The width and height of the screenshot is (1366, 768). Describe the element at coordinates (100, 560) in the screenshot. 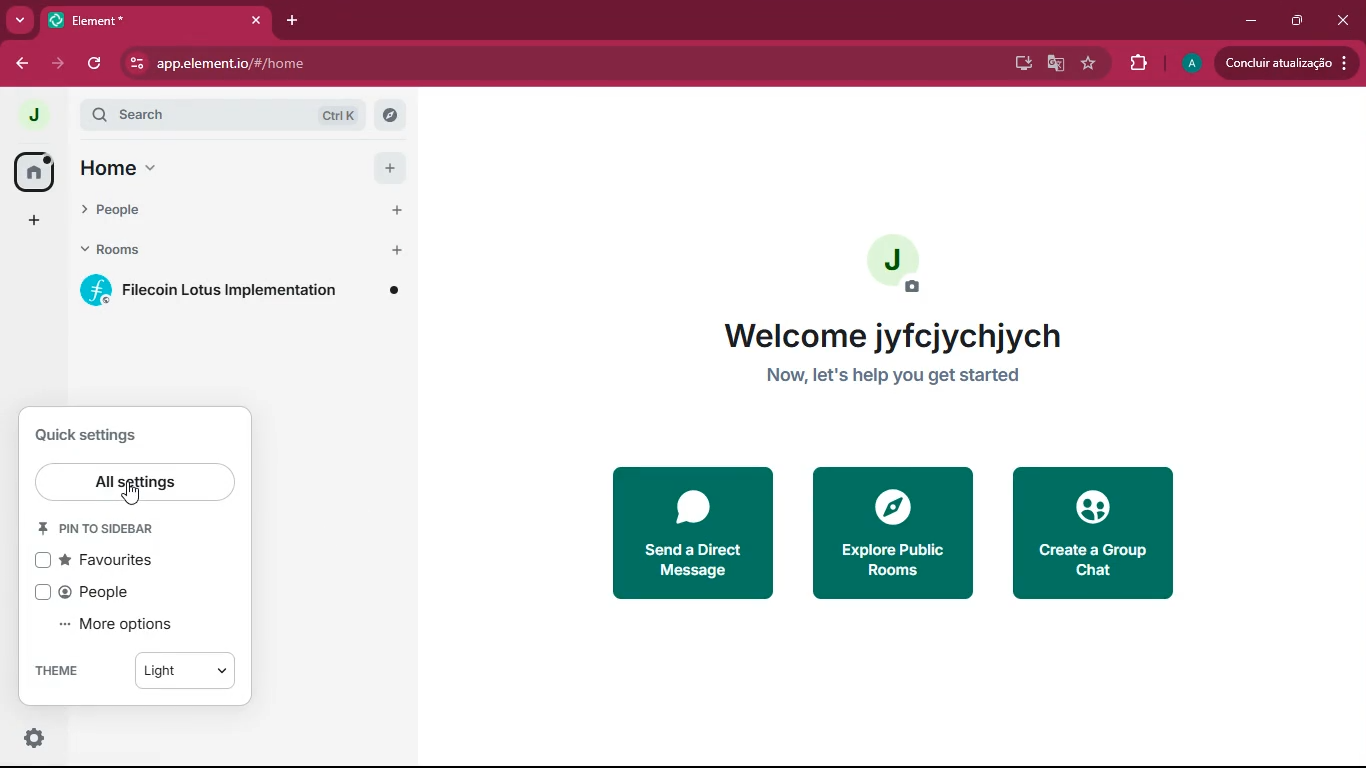

I see `favourites` at that location.